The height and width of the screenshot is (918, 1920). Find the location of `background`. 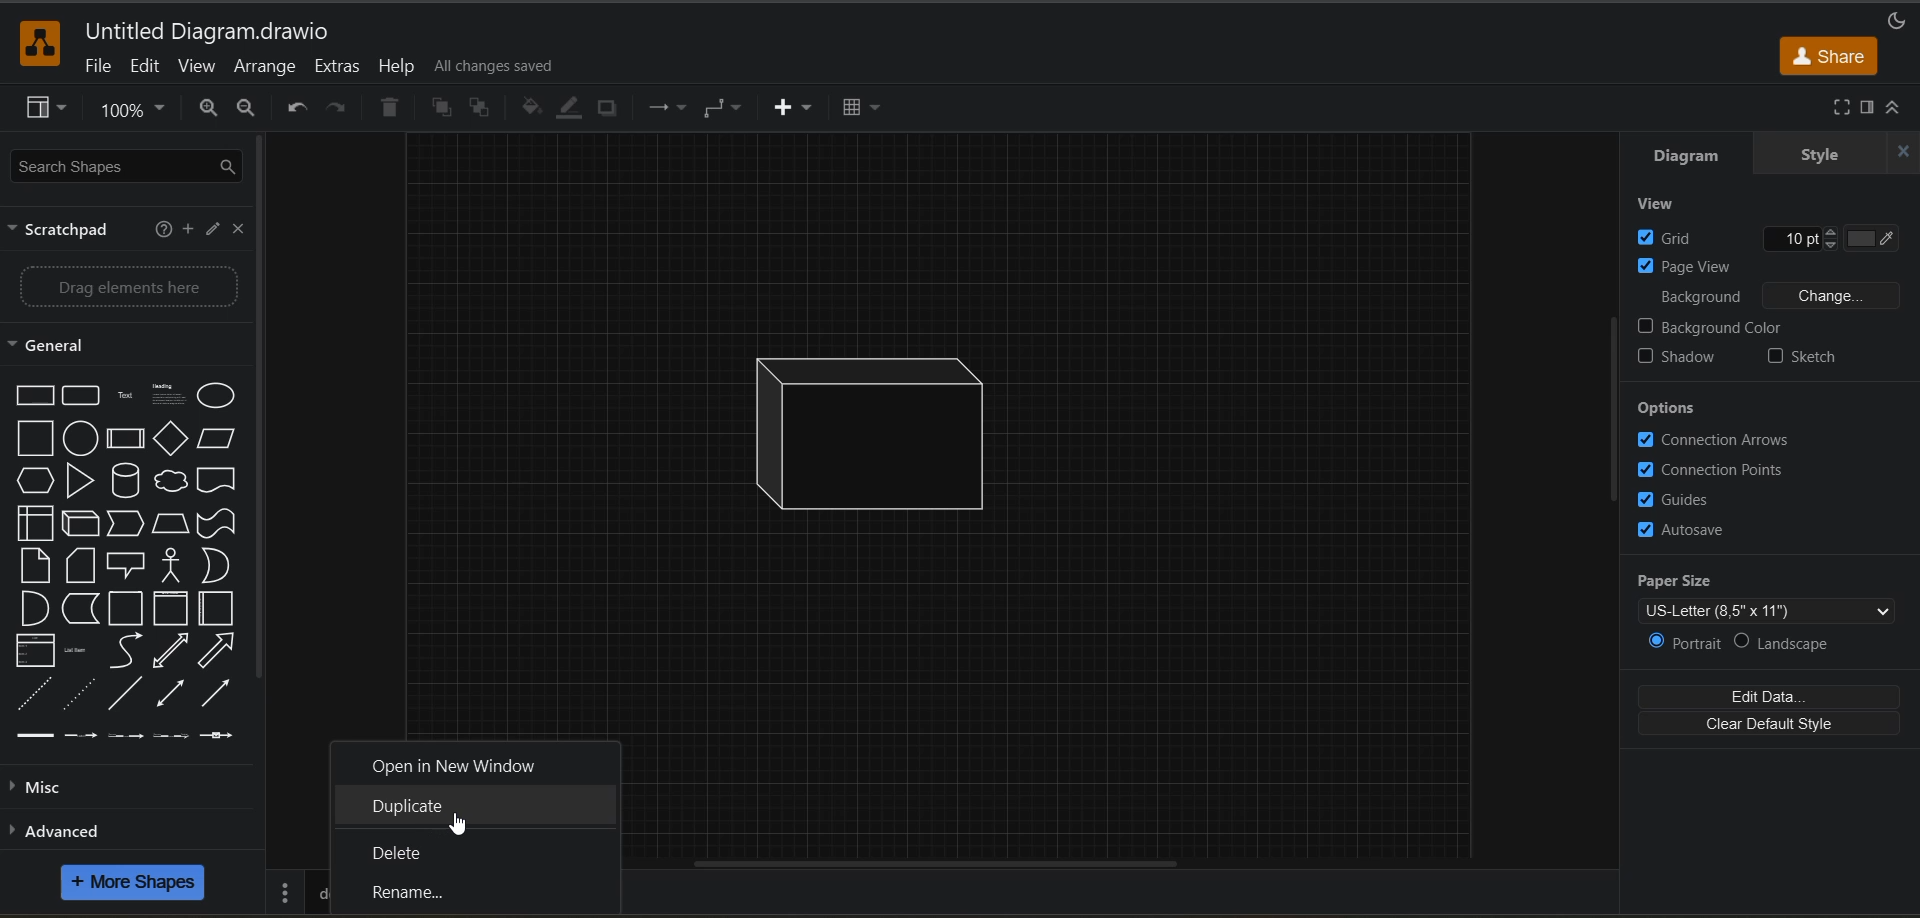

background is located at coordinates (1783, 296).